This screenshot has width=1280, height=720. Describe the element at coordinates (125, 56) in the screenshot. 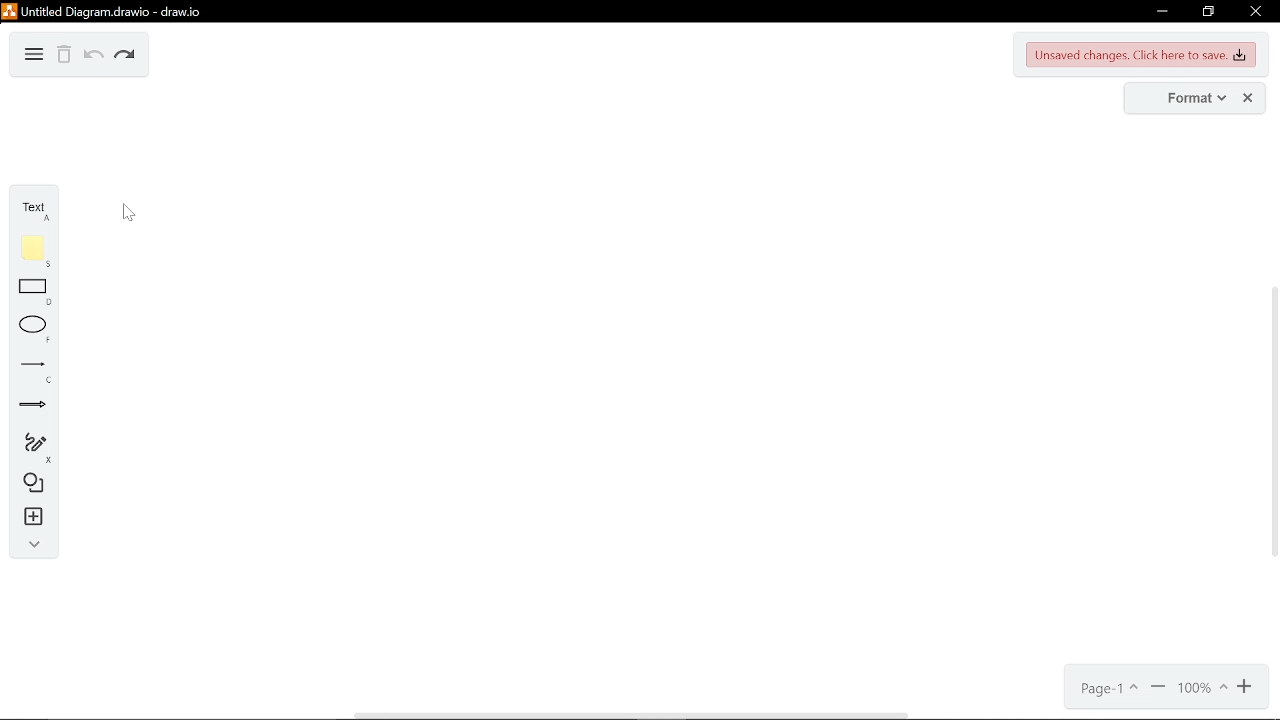

I see `redo` at that location.